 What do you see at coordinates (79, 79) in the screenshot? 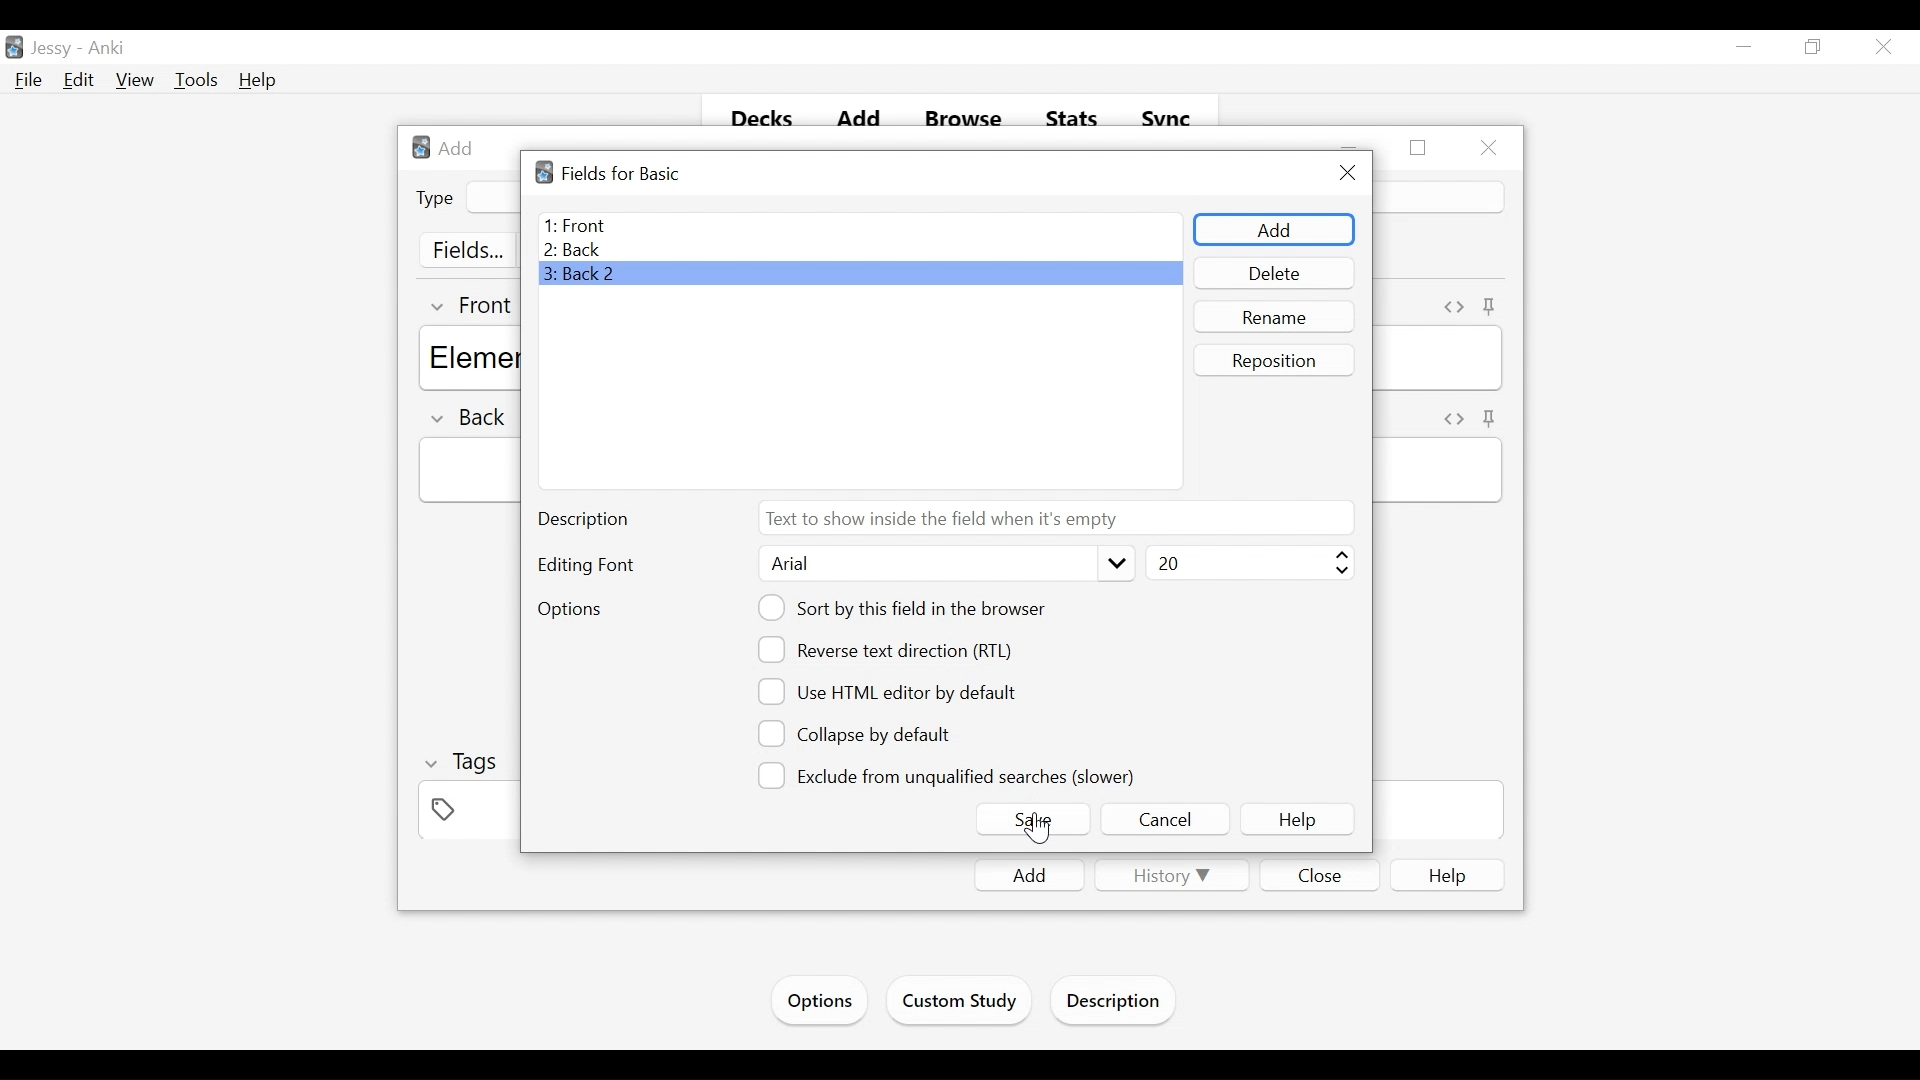
I see `Edit` at bounding box center [79, 79].